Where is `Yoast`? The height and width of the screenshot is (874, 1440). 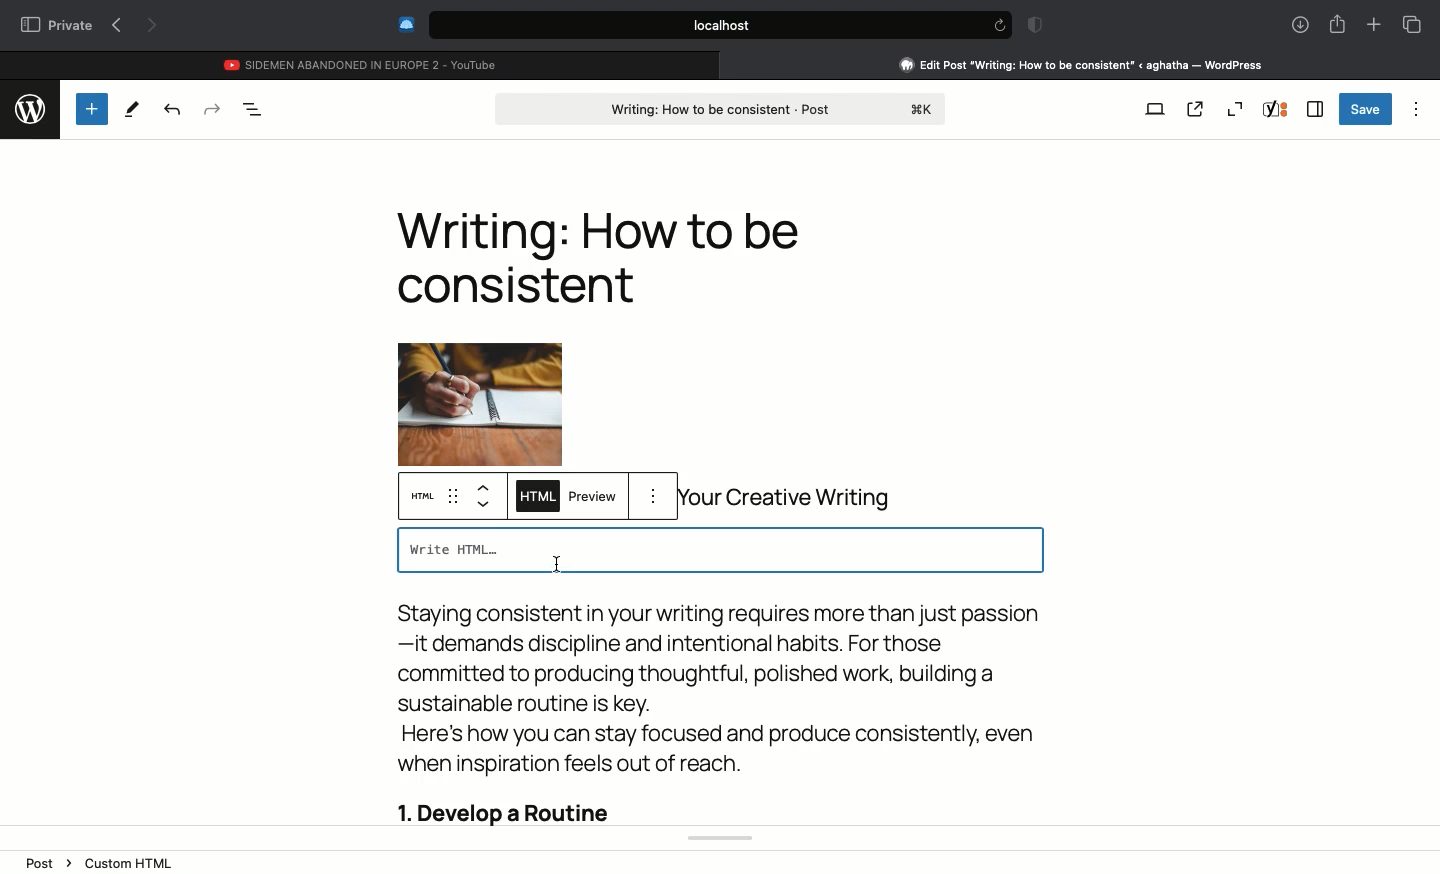 Yoast is located at coordinates (1276, 109).